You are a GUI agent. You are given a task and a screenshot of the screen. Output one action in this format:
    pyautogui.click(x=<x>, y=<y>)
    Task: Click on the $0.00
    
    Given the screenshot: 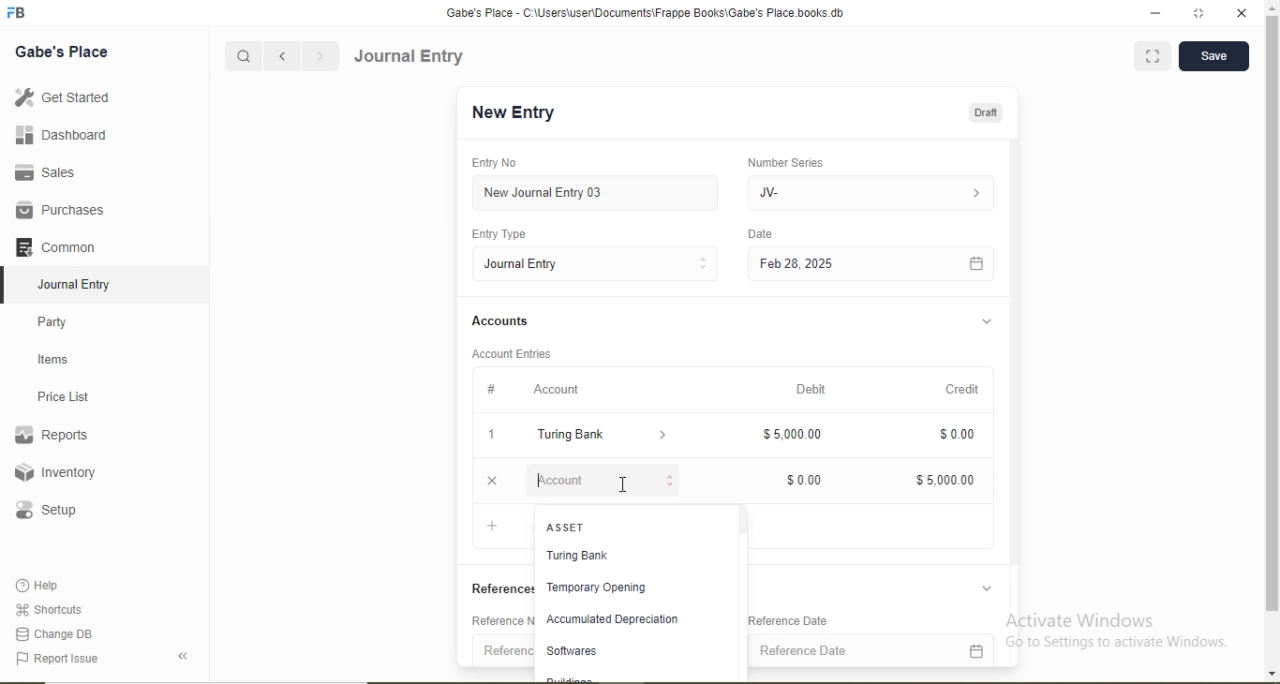 What is the action you would take?
    pyautogui.click(x=808, y=480)
    